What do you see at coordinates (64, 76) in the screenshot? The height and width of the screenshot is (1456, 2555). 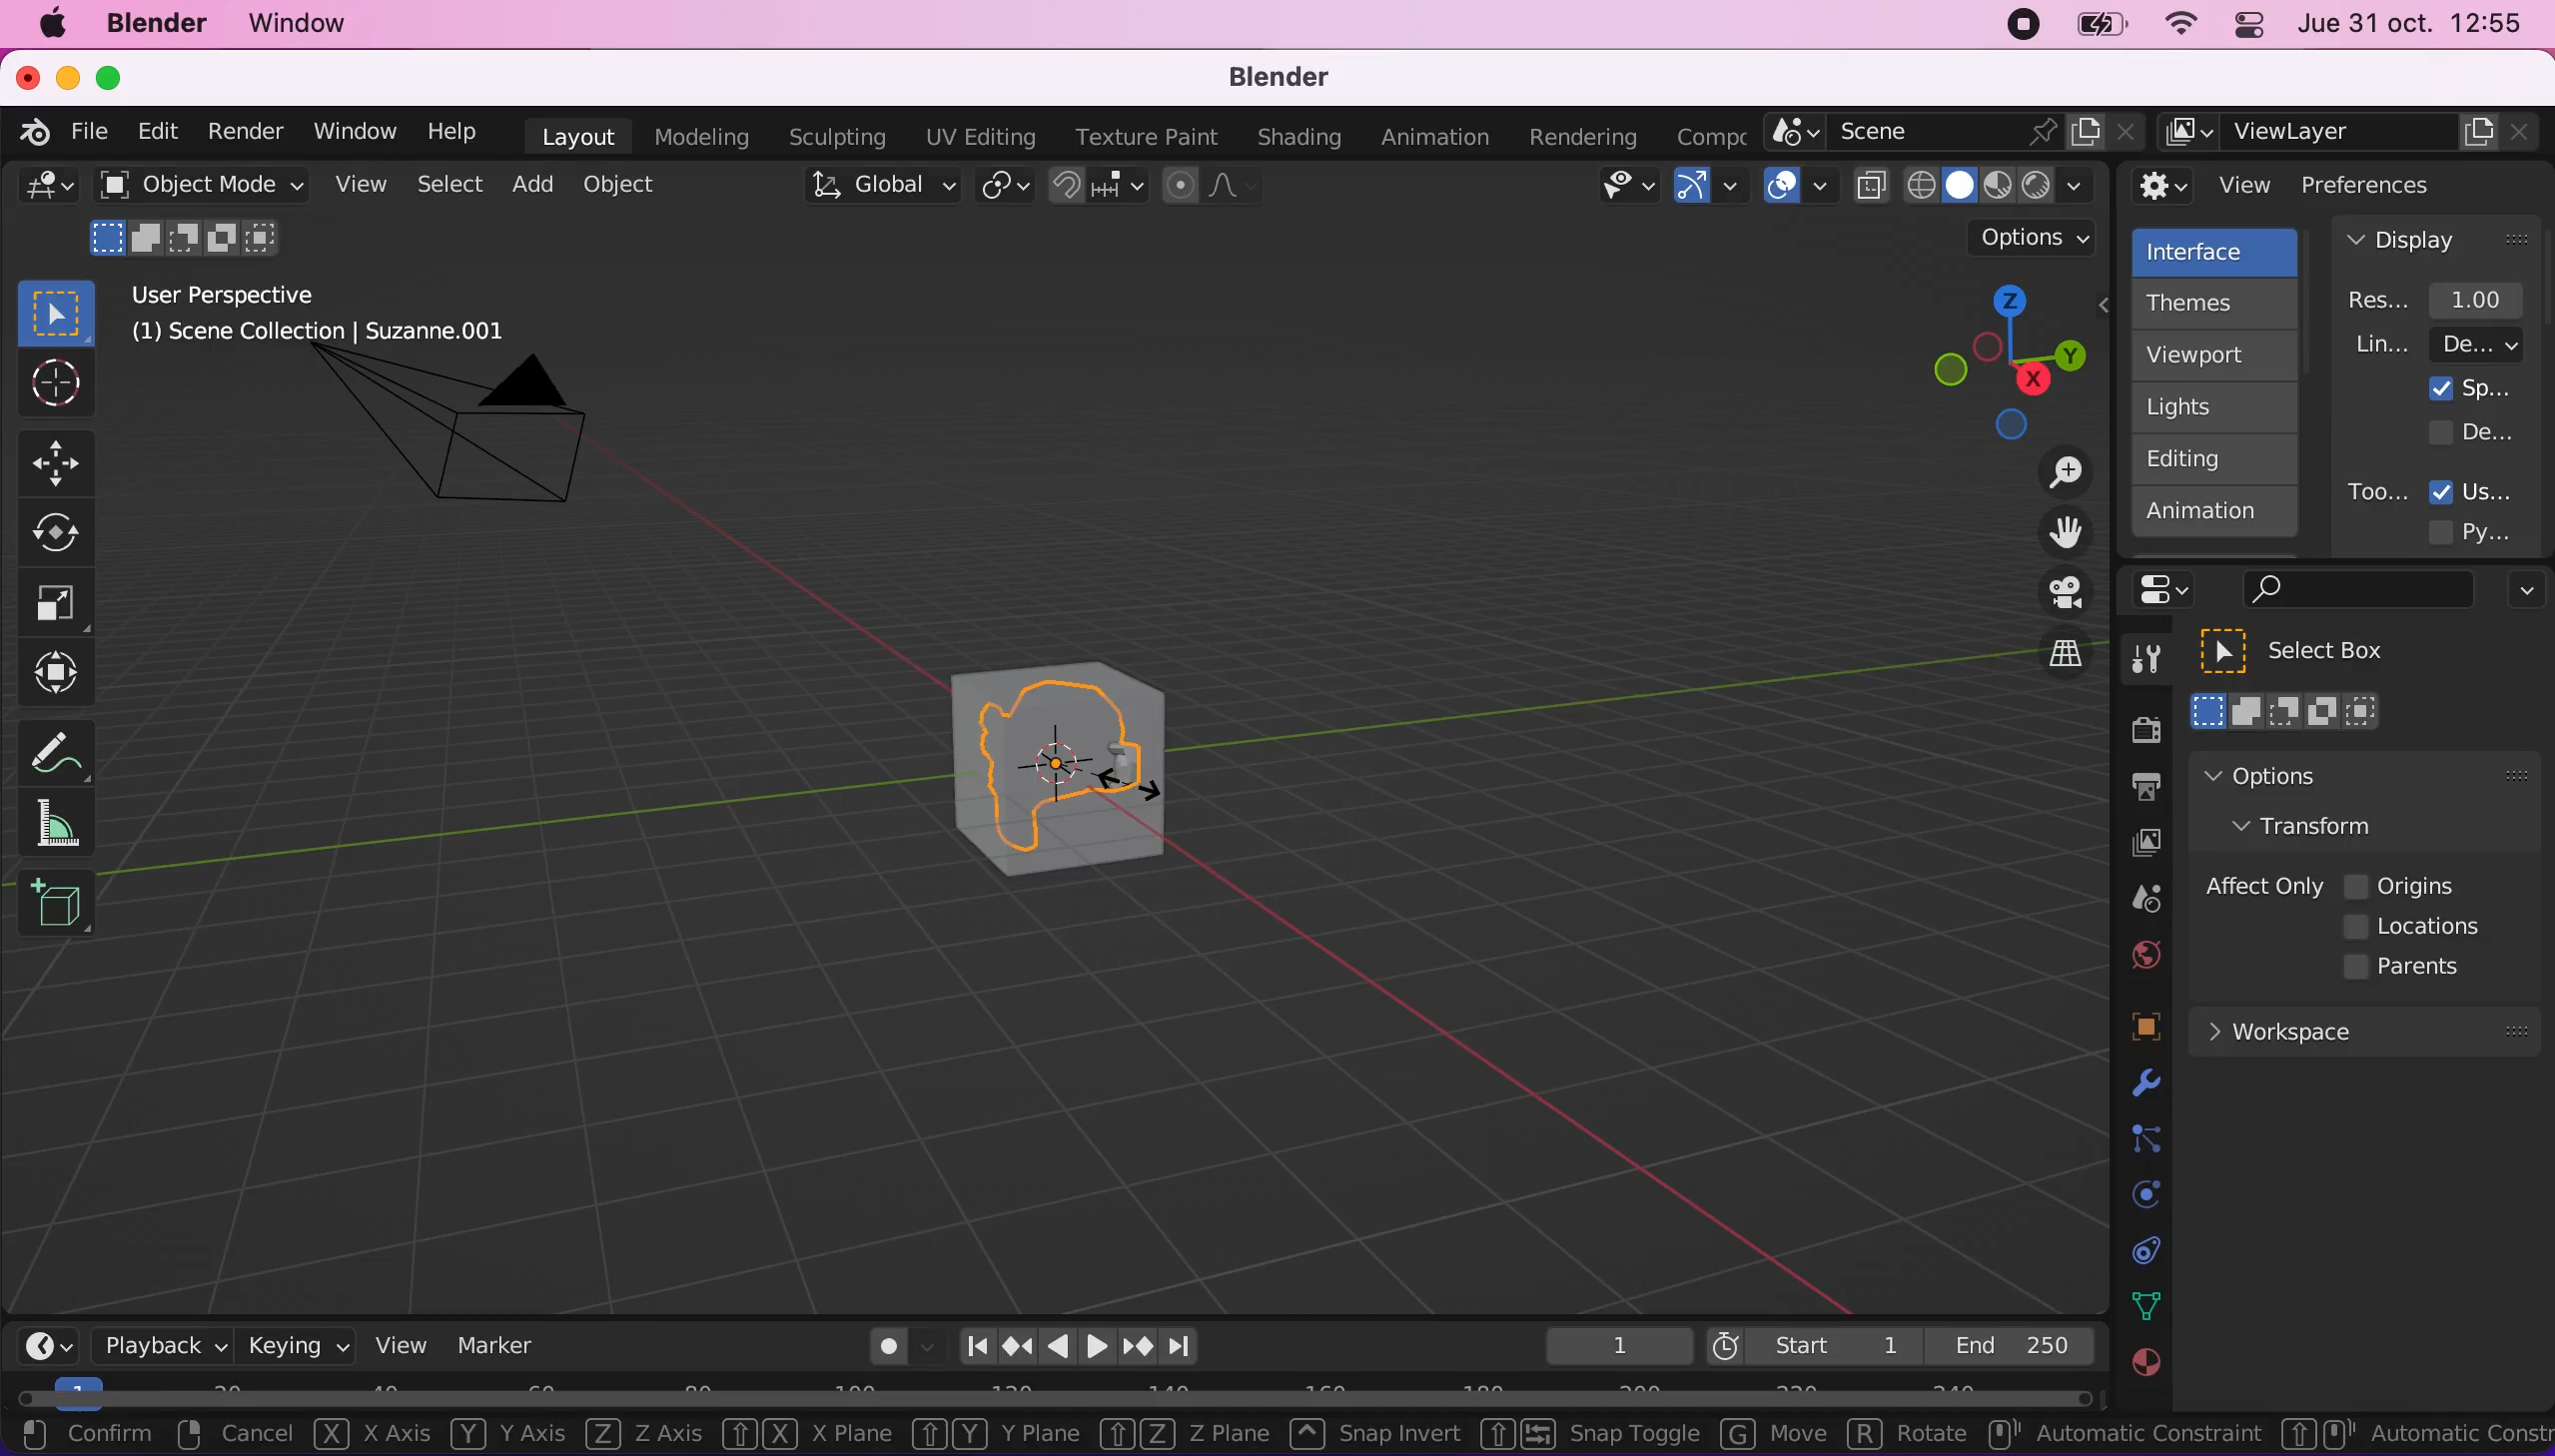 I see `minimize` at bounding box center [64, 76].